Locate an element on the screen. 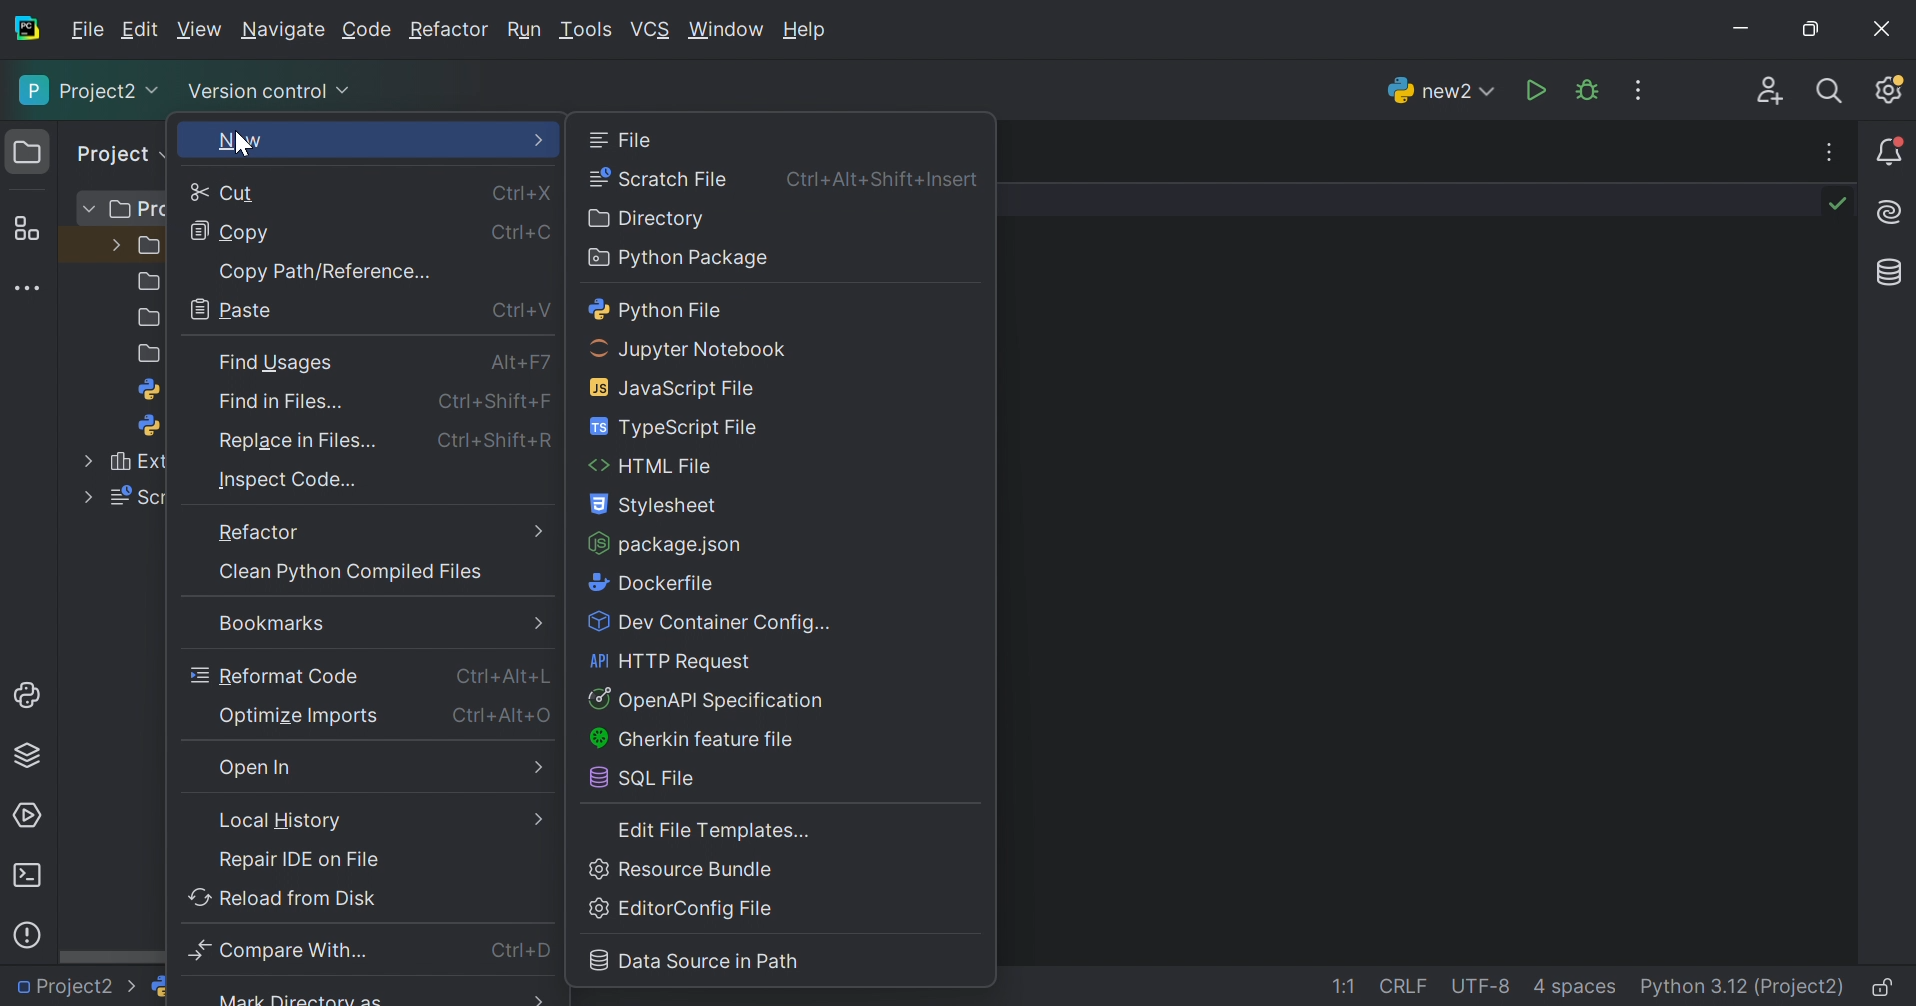 The height and width of the screenshot is (1006, 1916). No problems is located at coordinates (1842, 203).